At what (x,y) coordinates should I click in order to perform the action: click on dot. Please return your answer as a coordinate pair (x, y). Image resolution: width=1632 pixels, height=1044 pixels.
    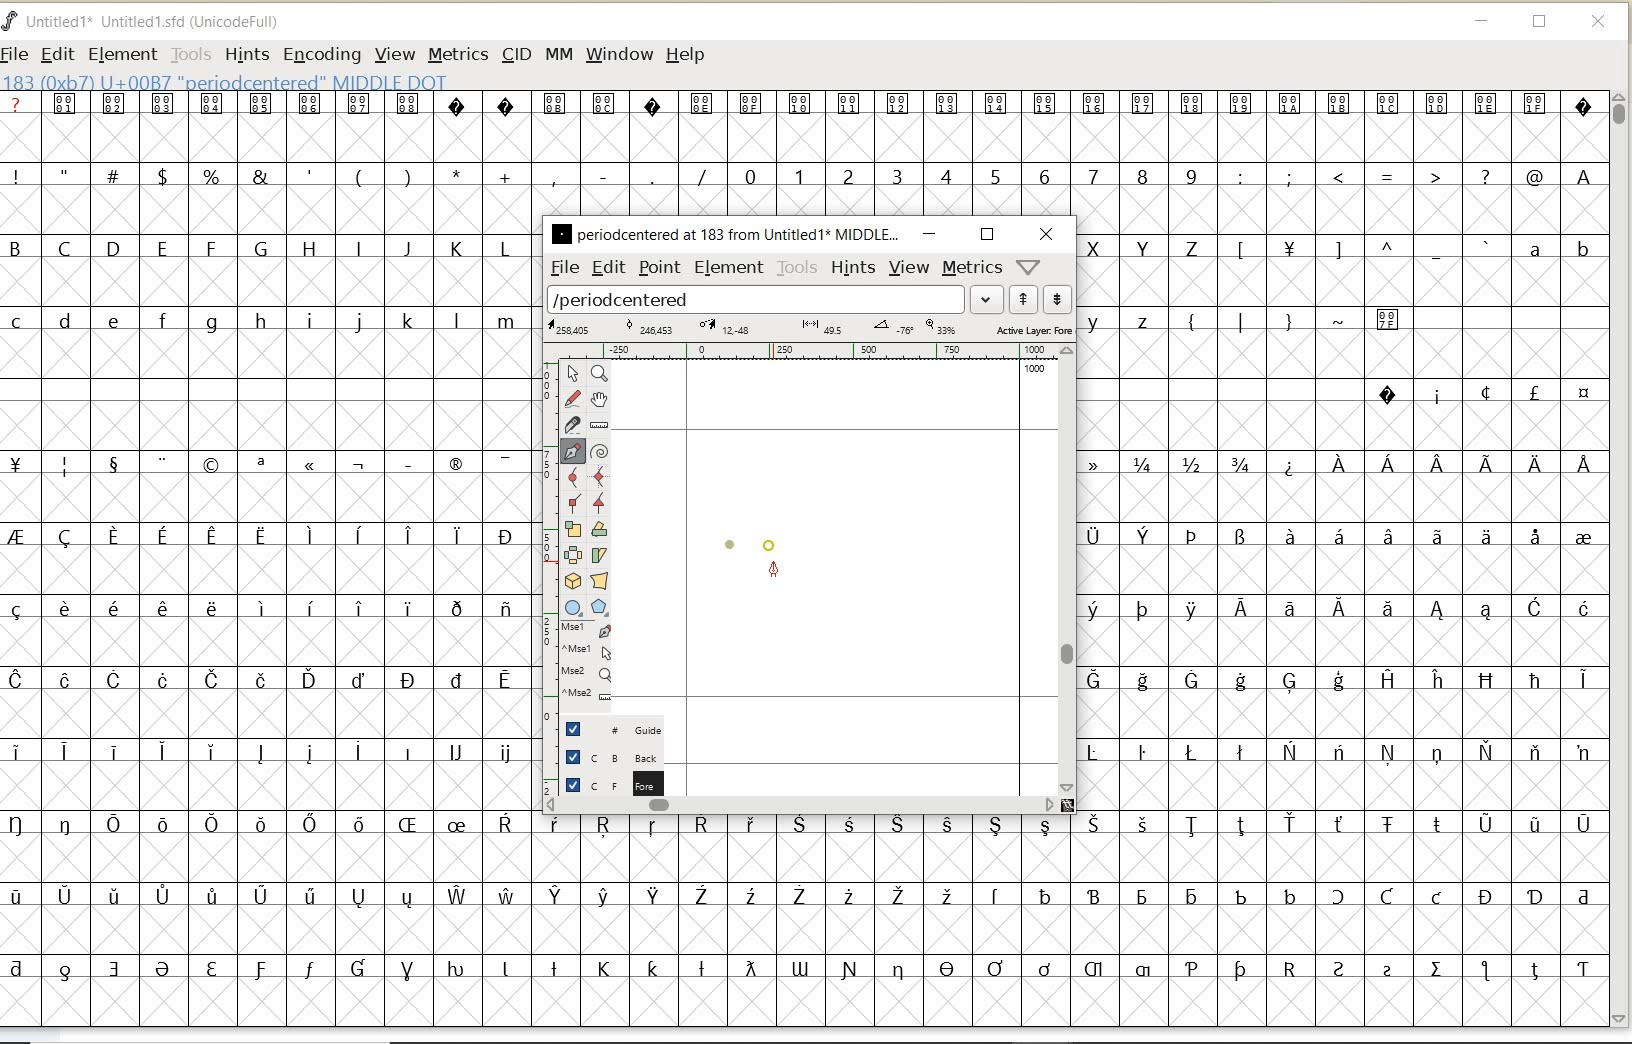
    Looking at the image, I should click on (769, 544).